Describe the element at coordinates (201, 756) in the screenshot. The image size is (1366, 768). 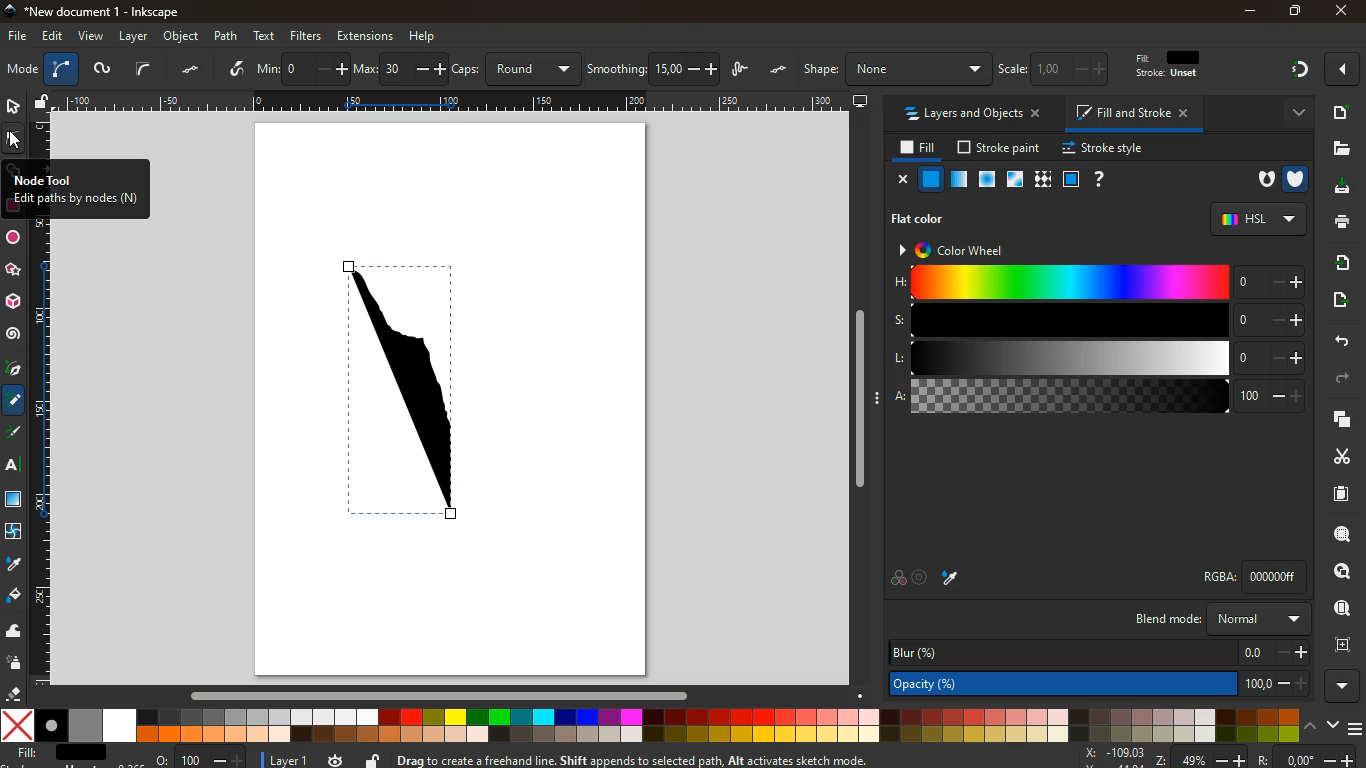
I see `zoom` at that location.